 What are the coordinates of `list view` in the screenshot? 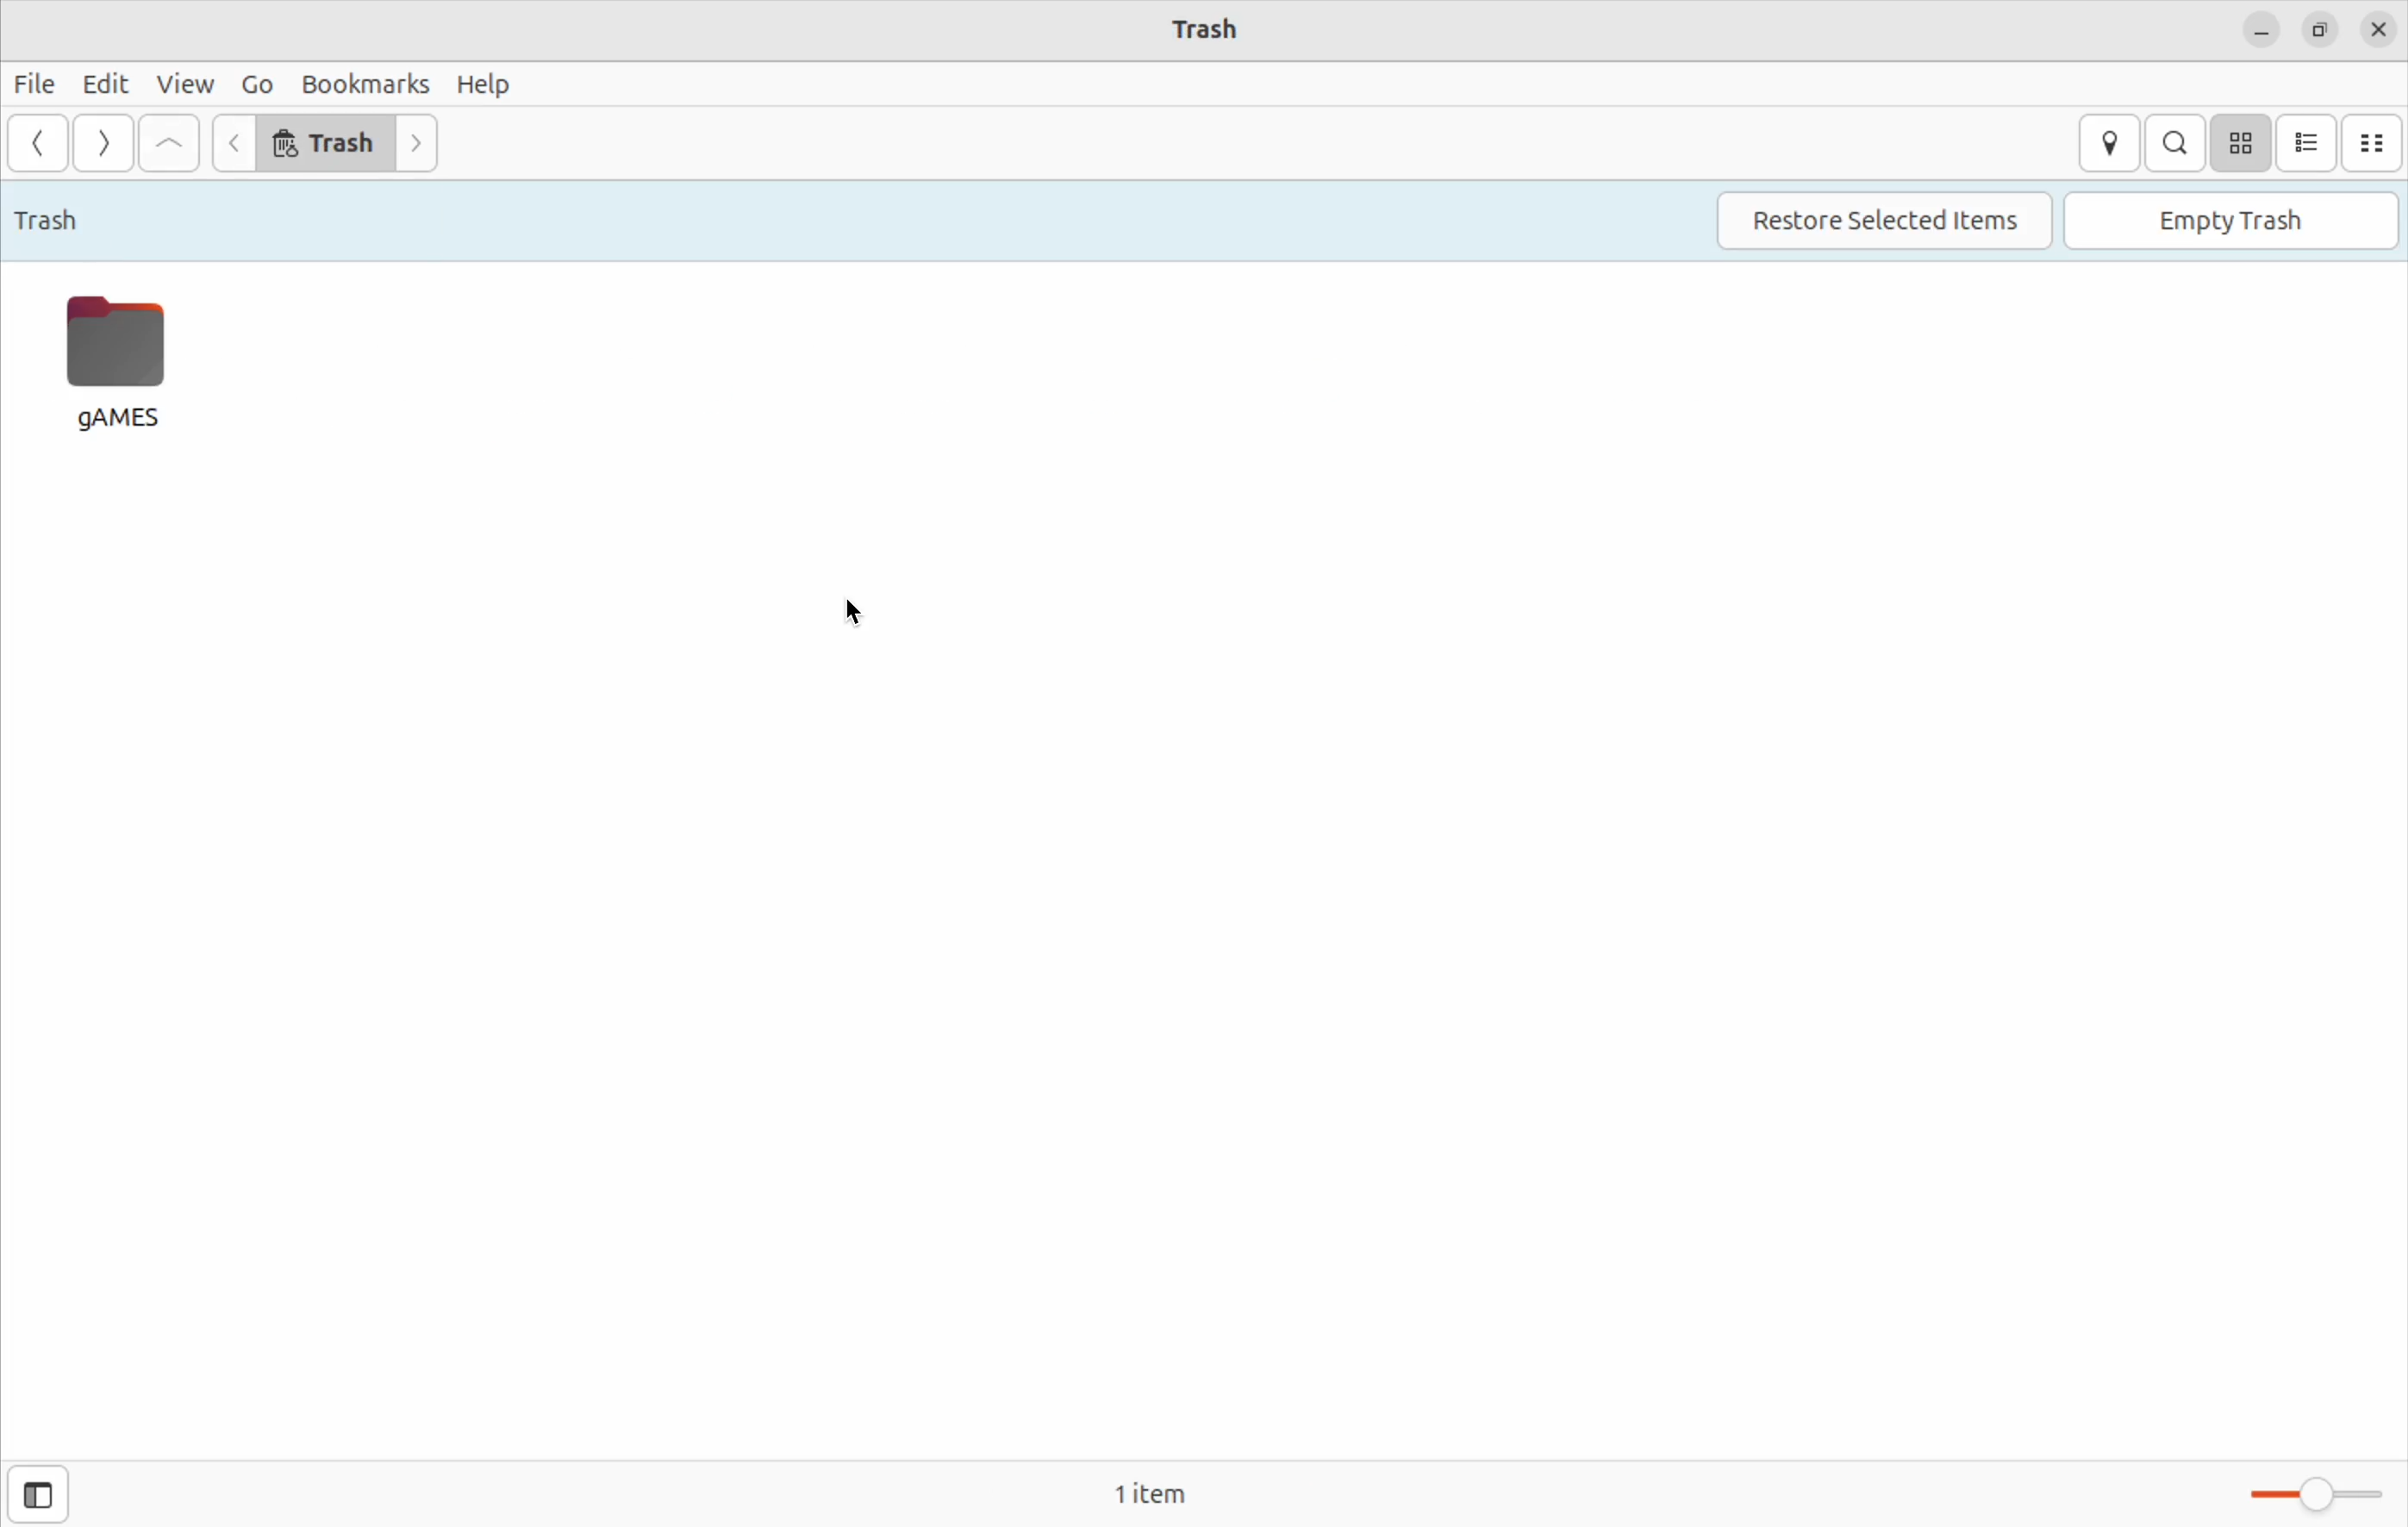 It's located at (2308, 142).